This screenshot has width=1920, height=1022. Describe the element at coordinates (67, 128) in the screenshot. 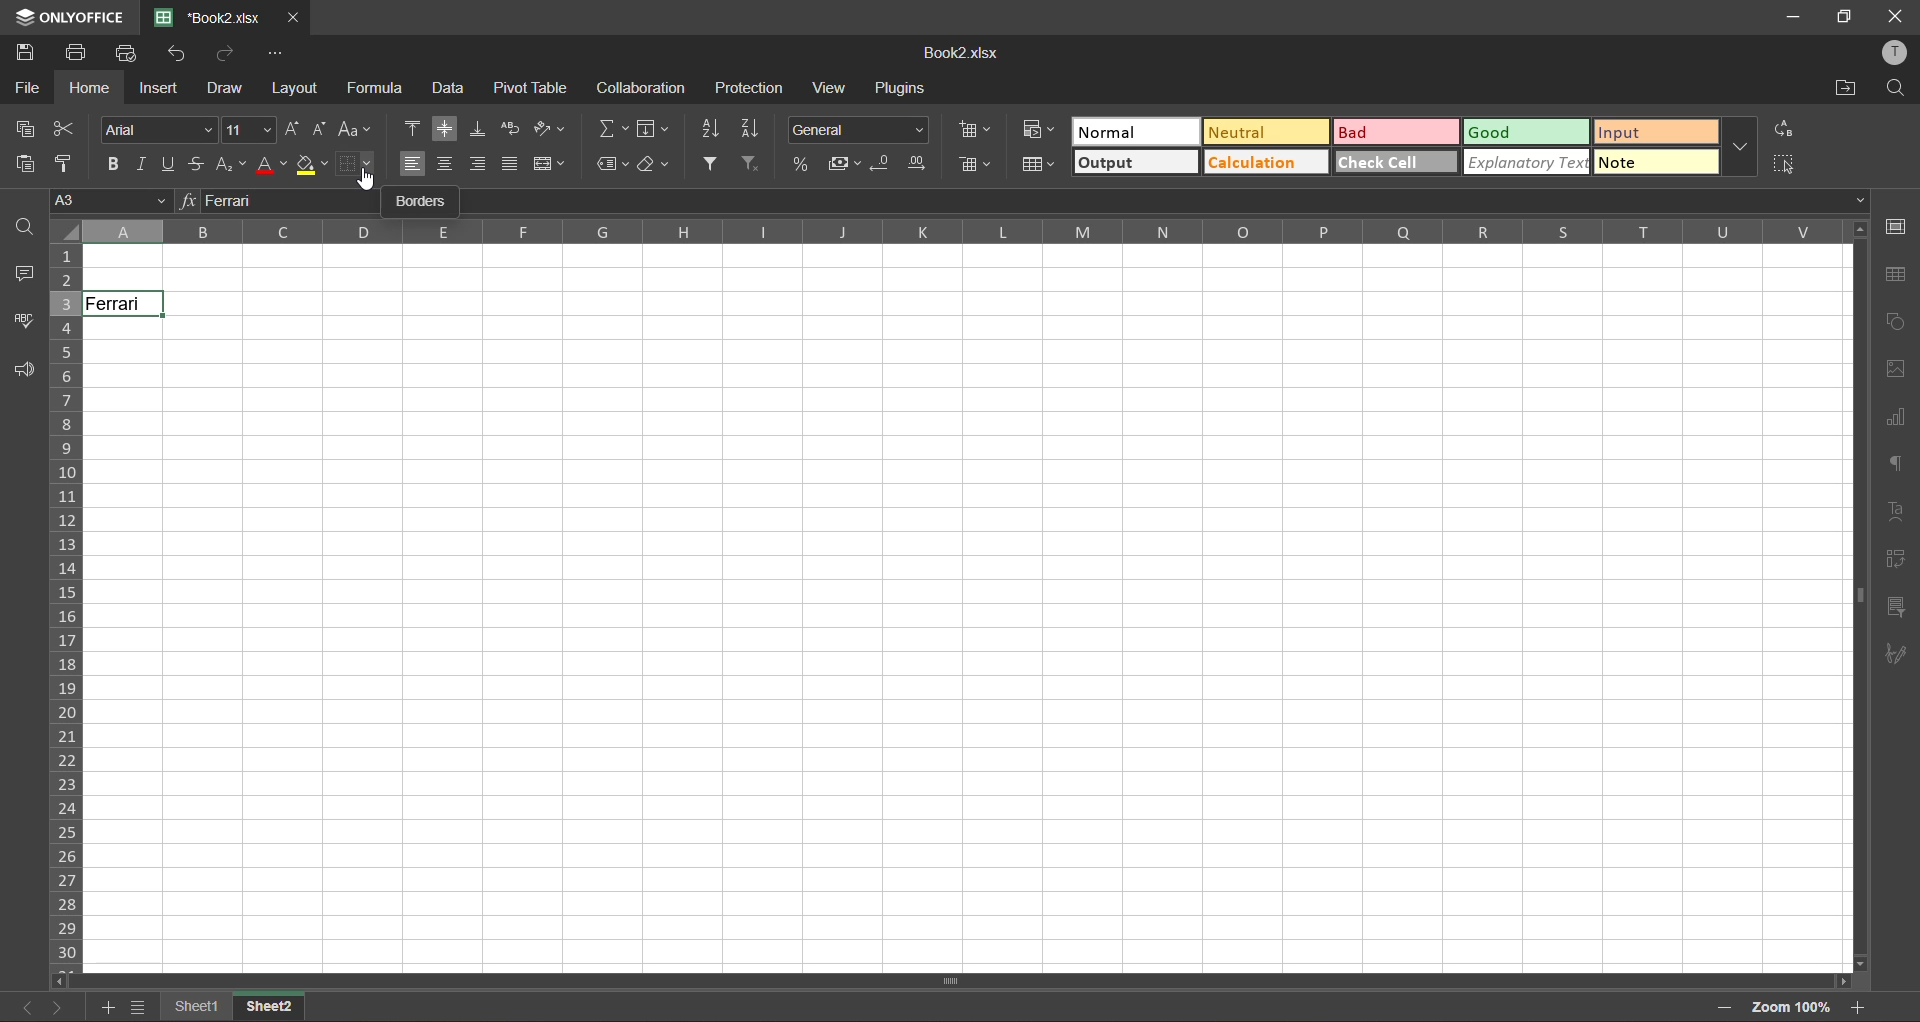

I see `cut` at that location.